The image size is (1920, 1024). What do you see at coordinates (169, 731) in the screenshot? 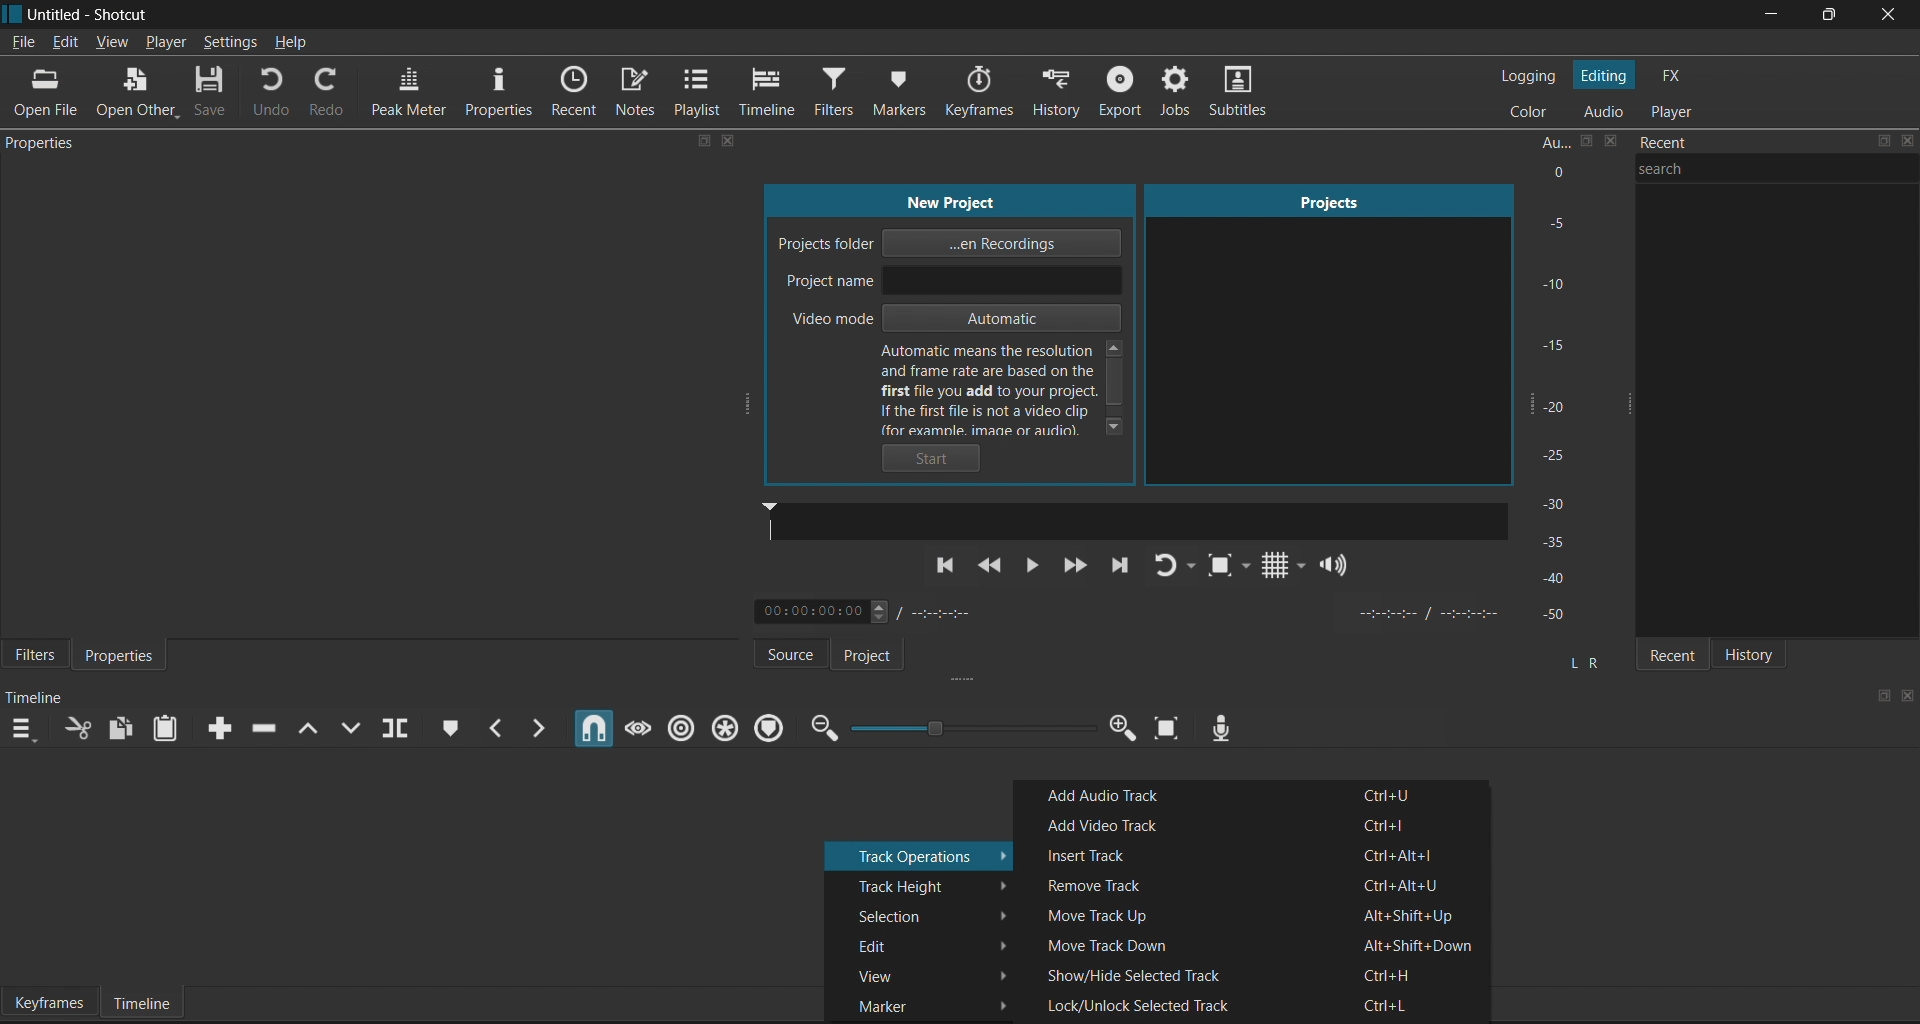
I see `Paste` at bounding box center [169, 731].